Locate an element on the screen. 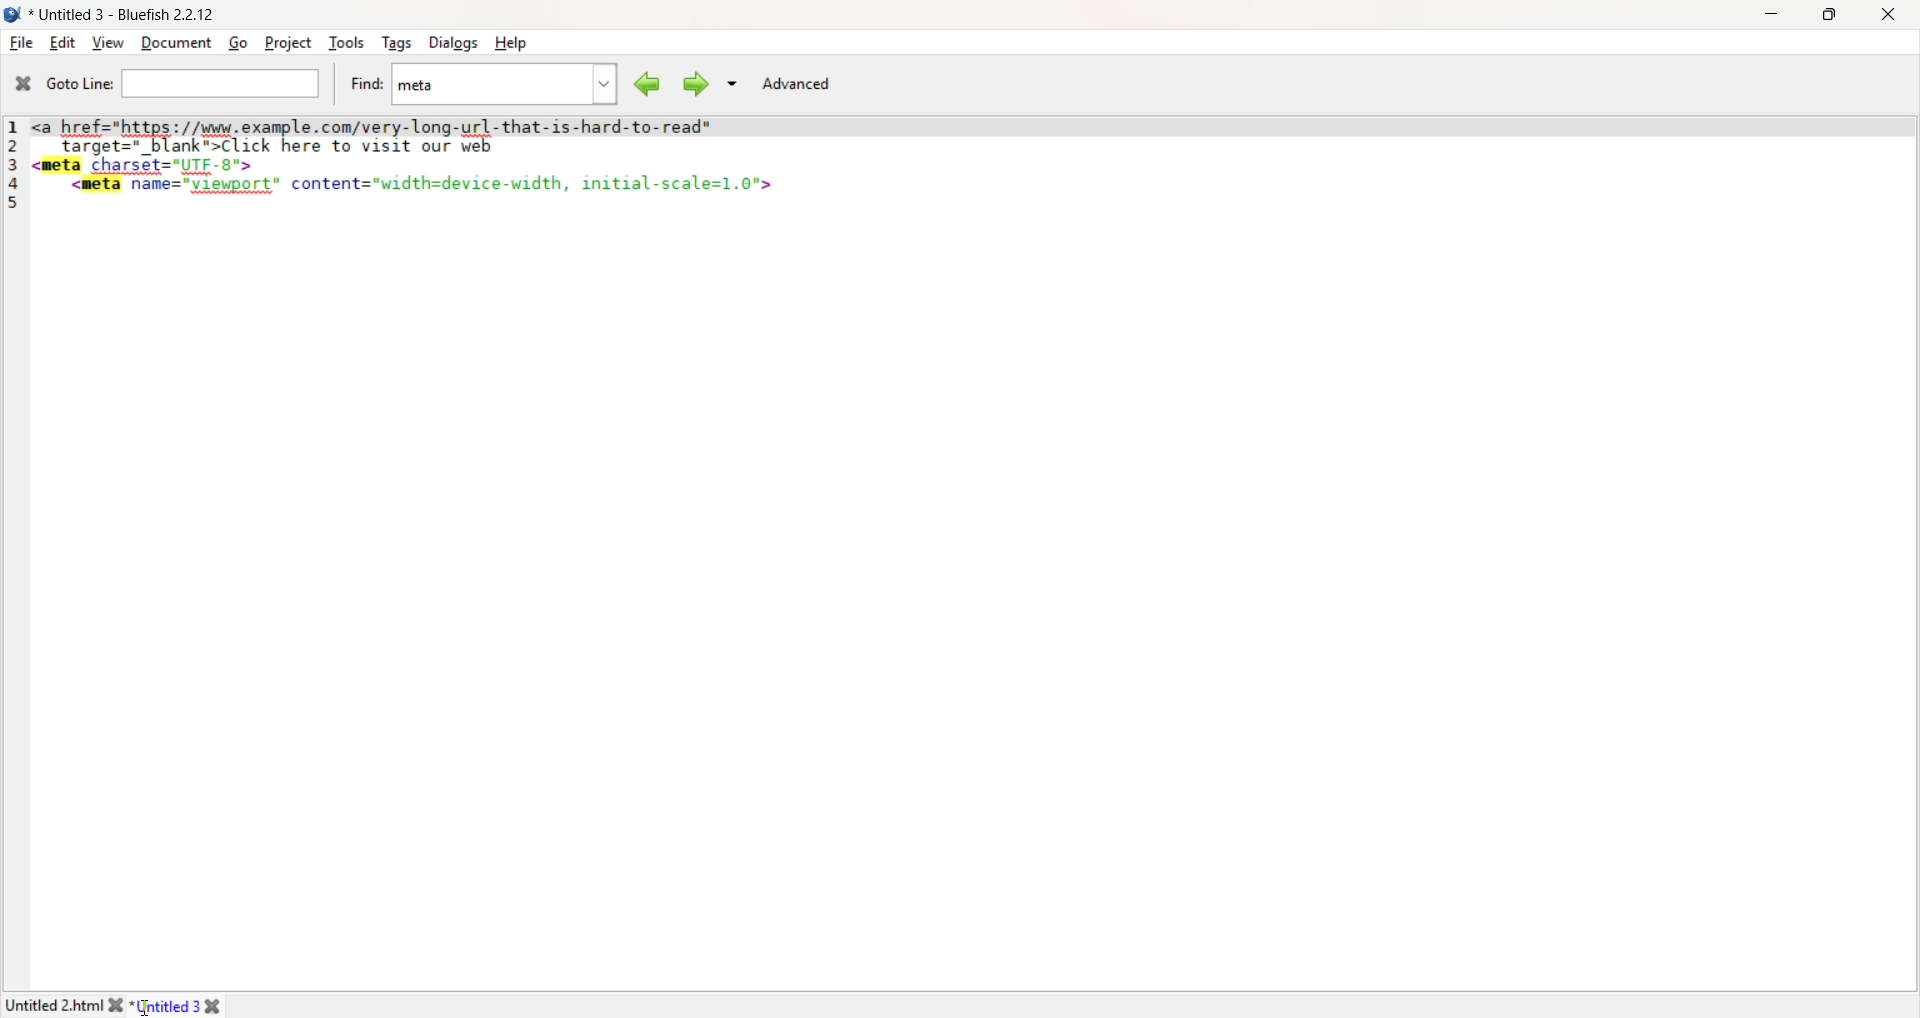  Goto Line: is located at coordinates (78, 85).